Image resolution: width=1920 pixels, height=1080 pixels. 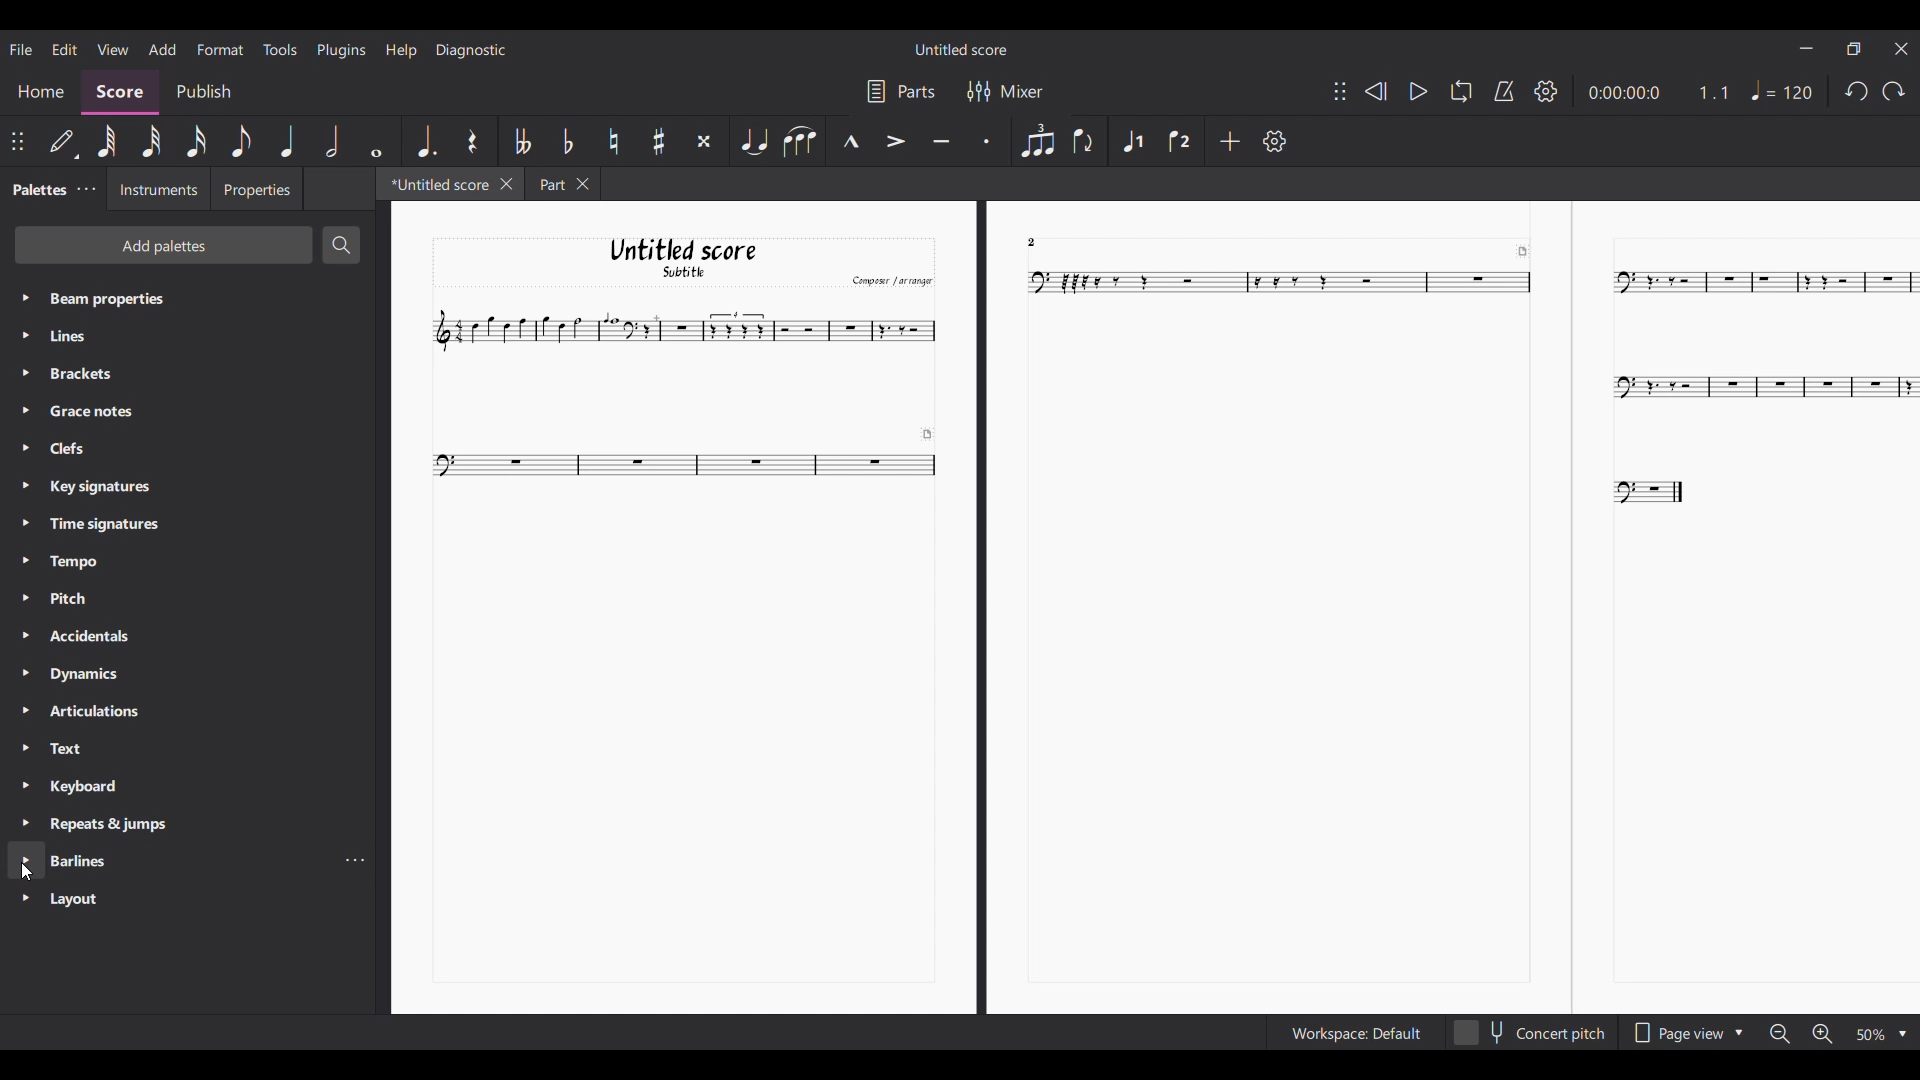 What do you see at coordinates (38, 189) in the screenshot?
I see `Current tab, palette` at bounding box center [38, 189].